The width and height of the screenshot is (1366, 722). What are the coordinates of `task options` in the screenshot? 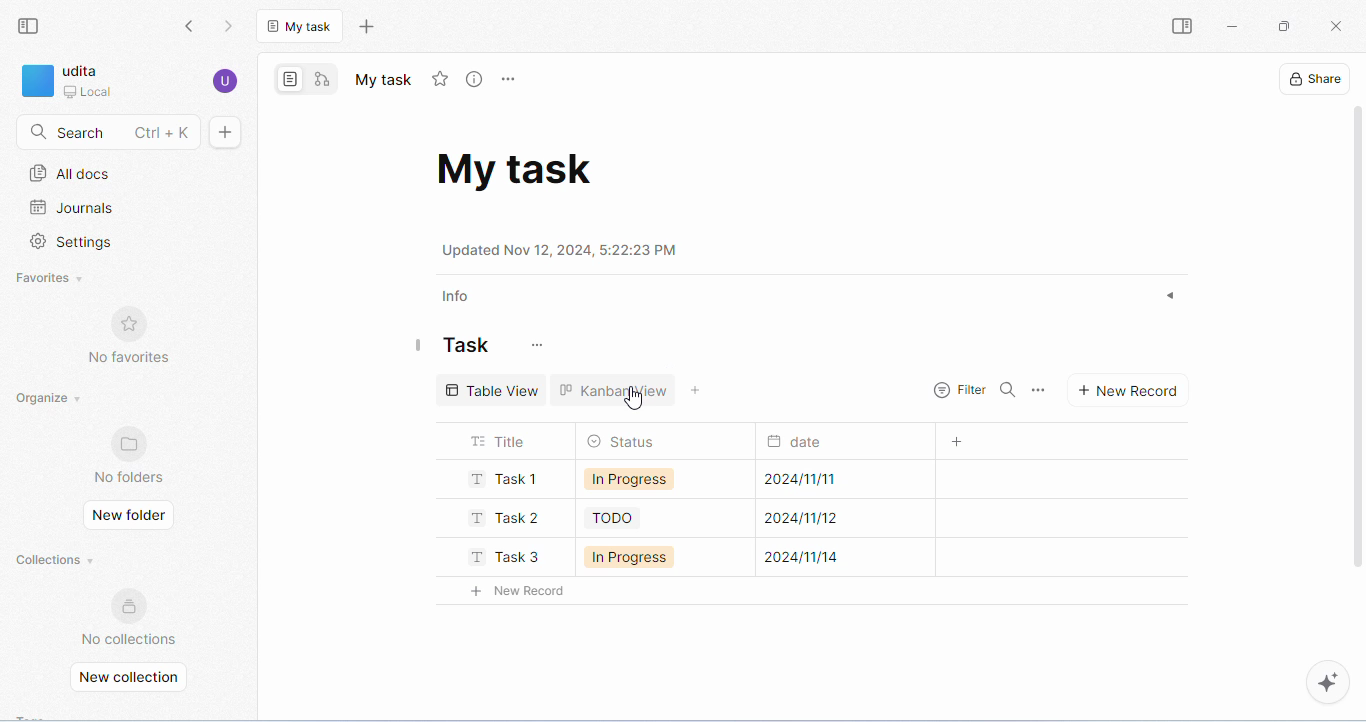 It's located at (1042, 390).